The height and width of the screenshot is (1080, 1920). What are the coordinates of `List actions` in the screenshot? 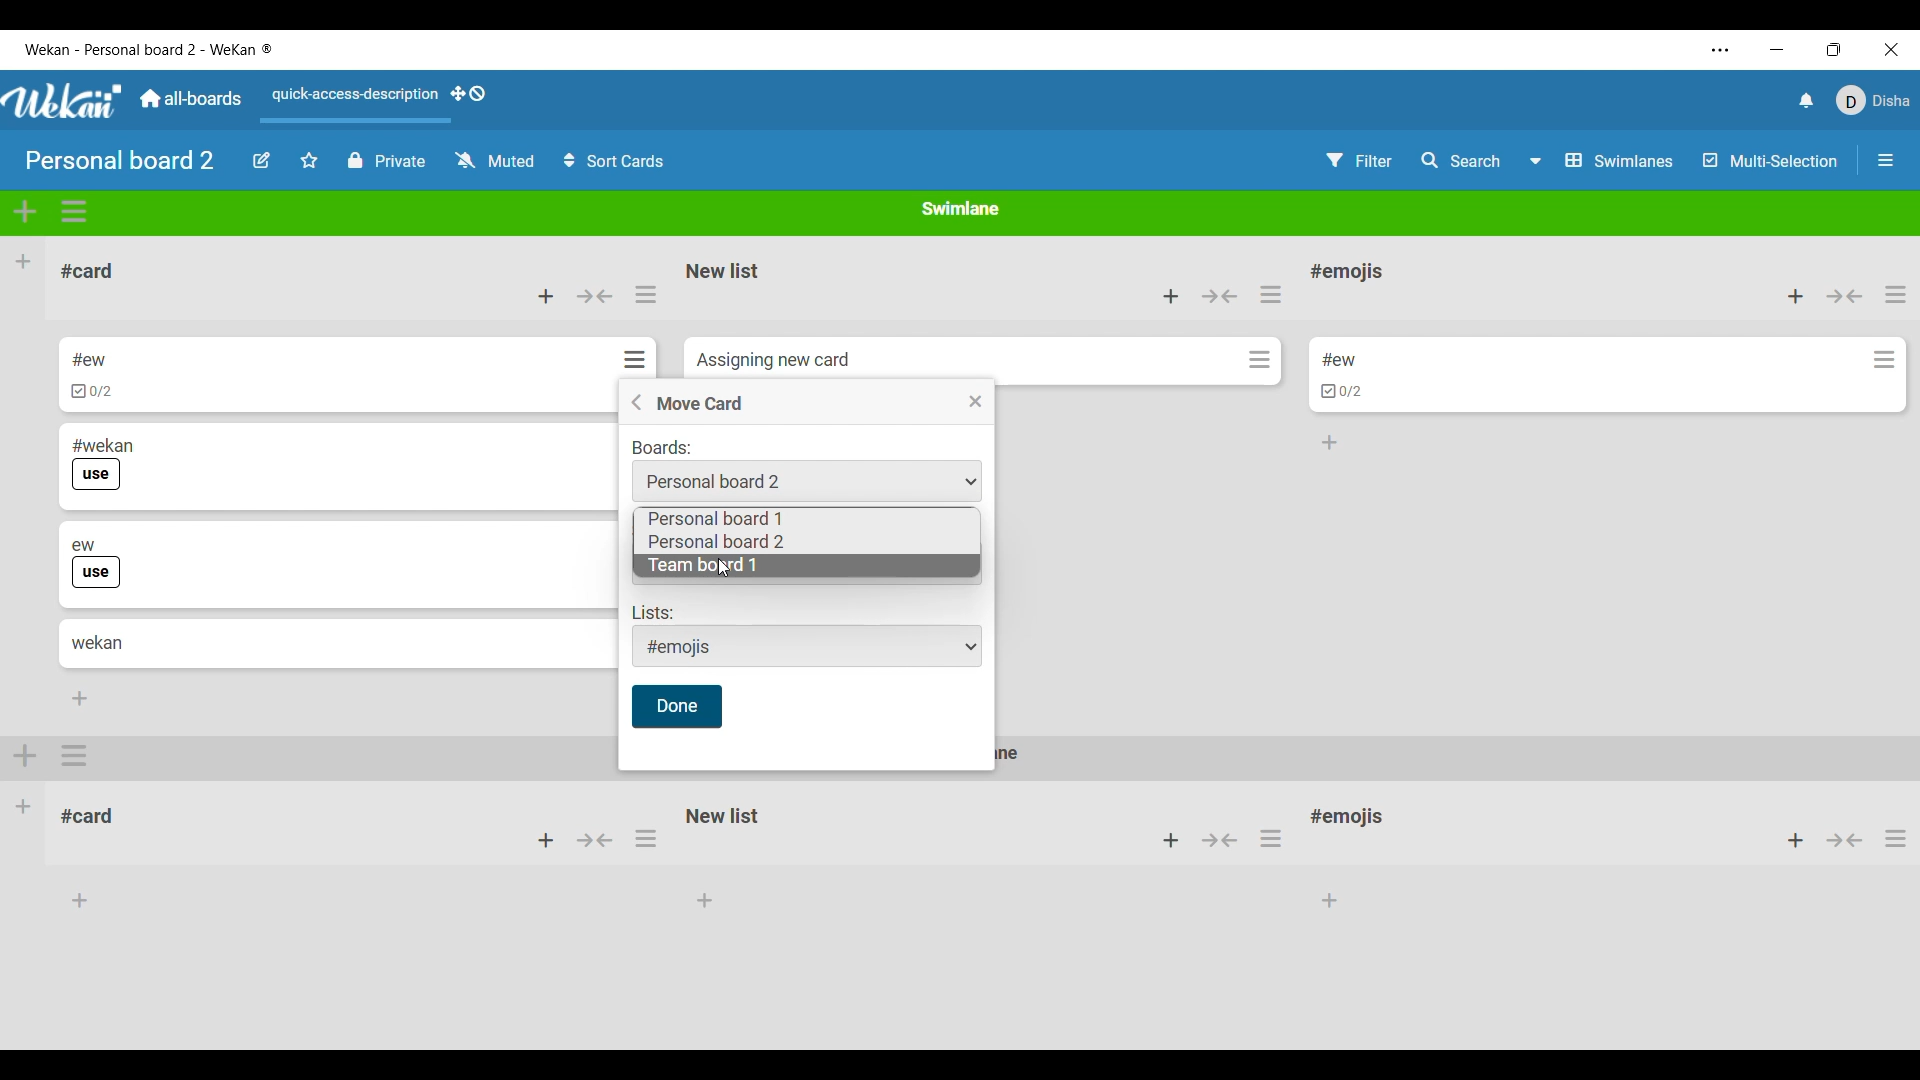 It's located at (1270, 294).